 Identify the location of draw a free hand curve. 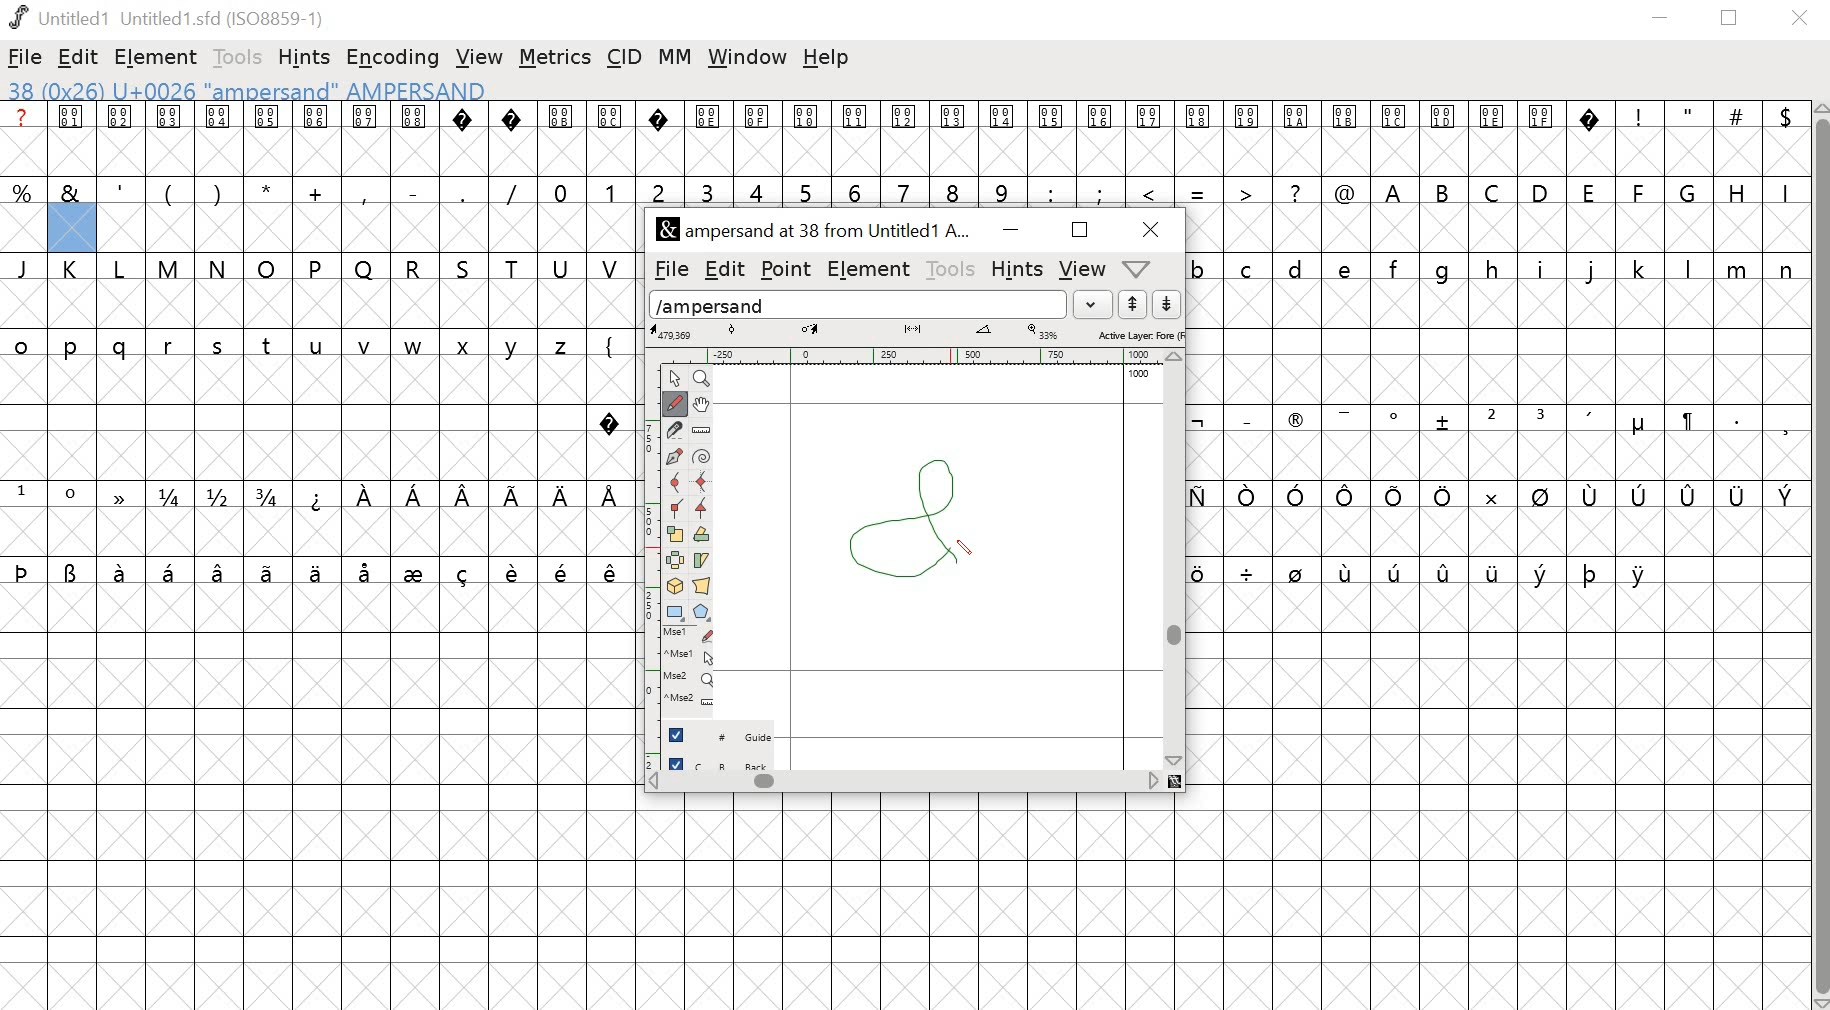
(673, 403).